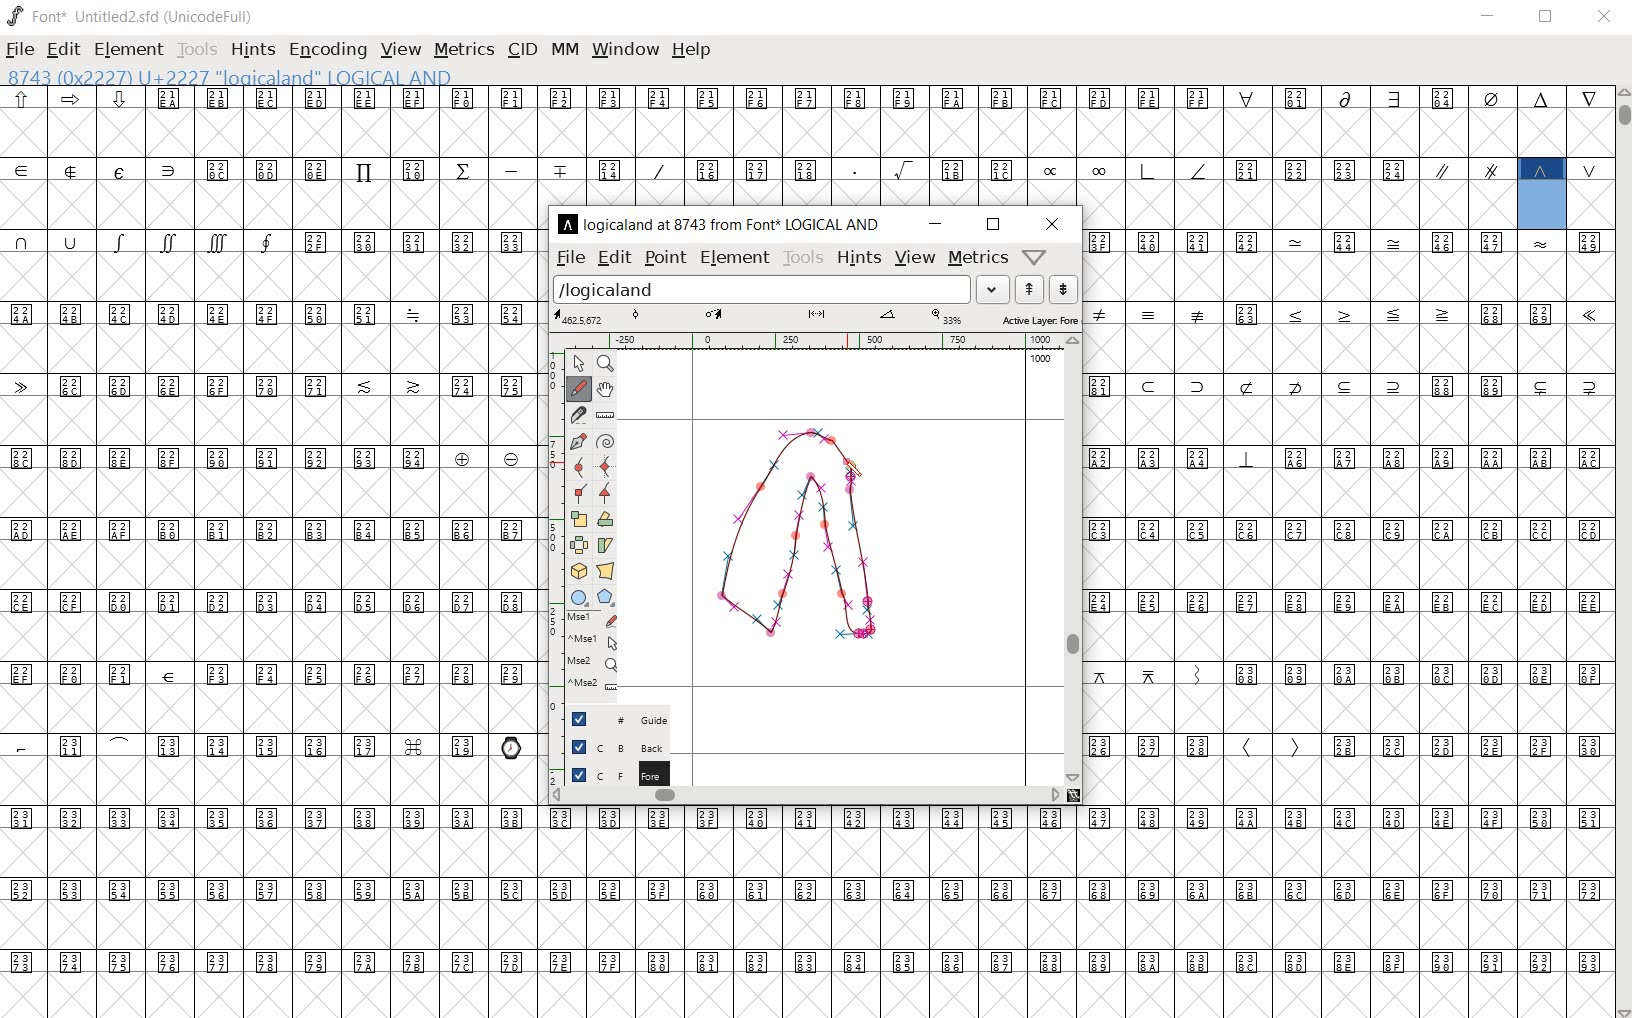 This screenshot has height=1018, width=1632. Describe the element at coordinates (580, 365) in the screenshot. I see `POINTER` at that location.